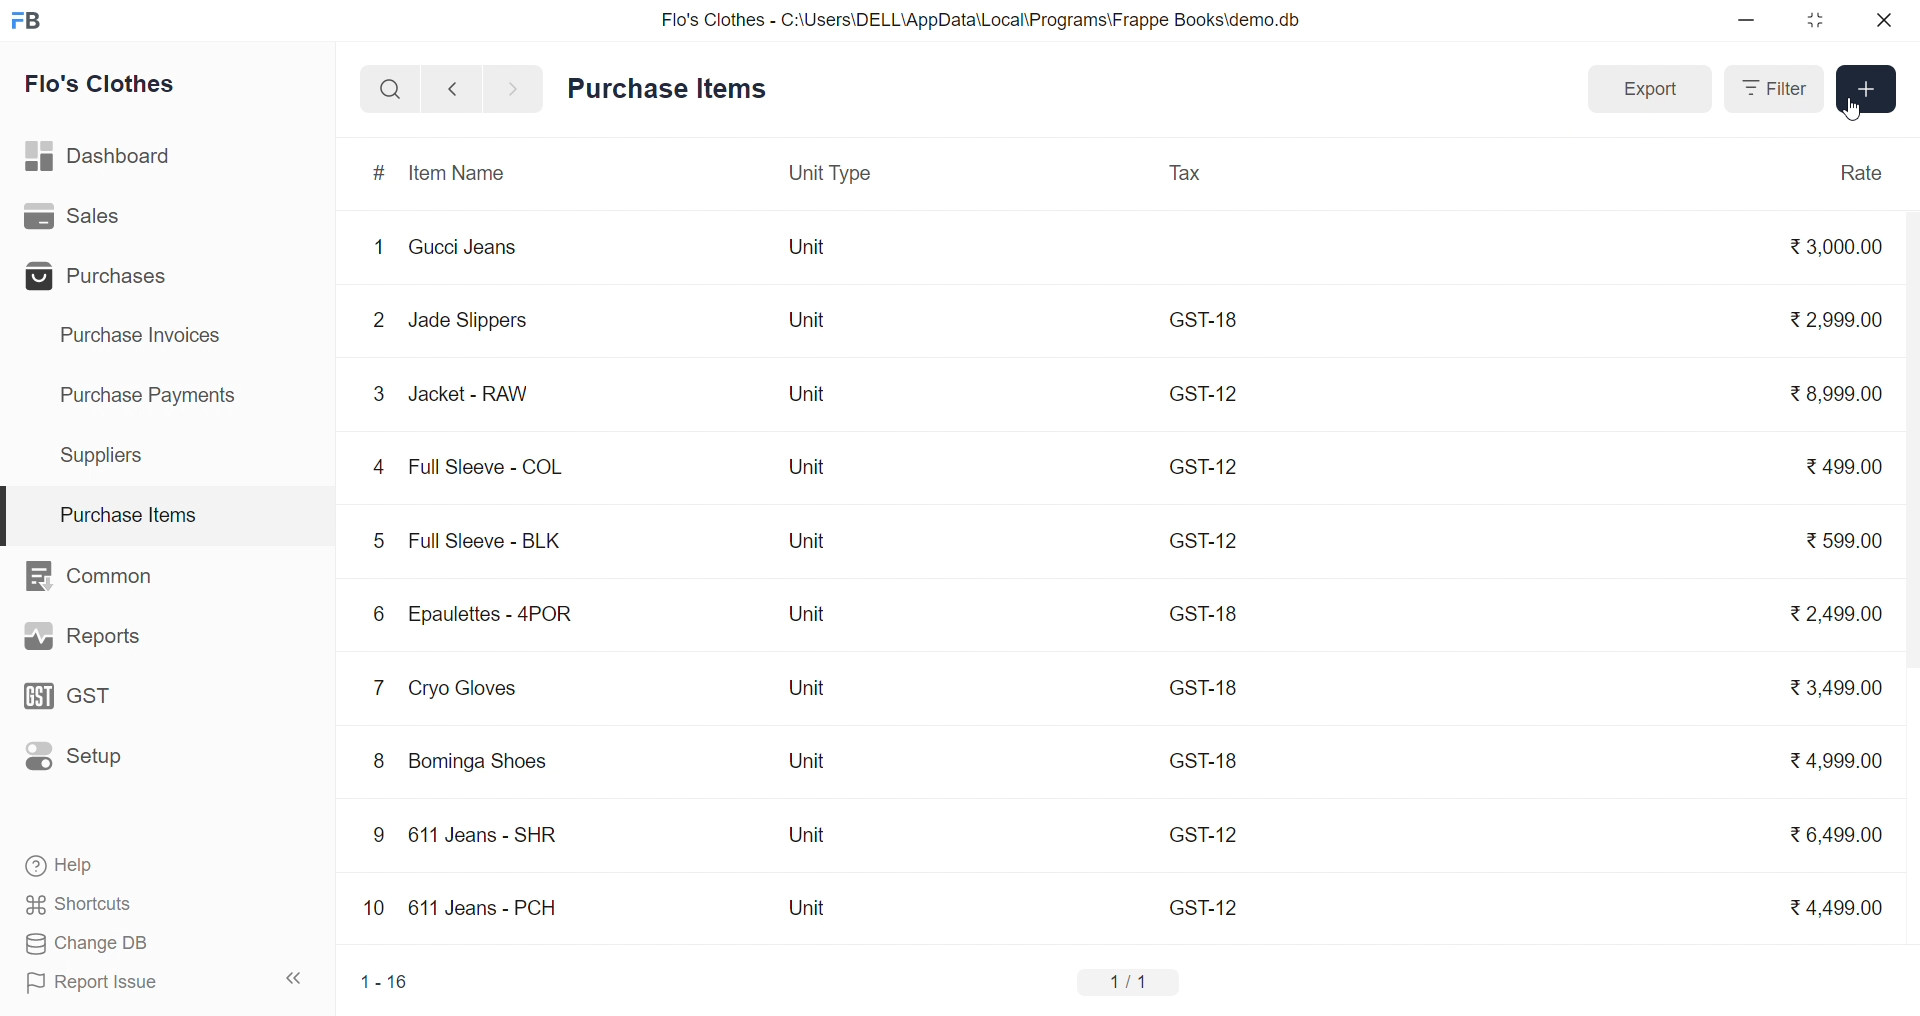  I want to click on 5, so click(379, 538).